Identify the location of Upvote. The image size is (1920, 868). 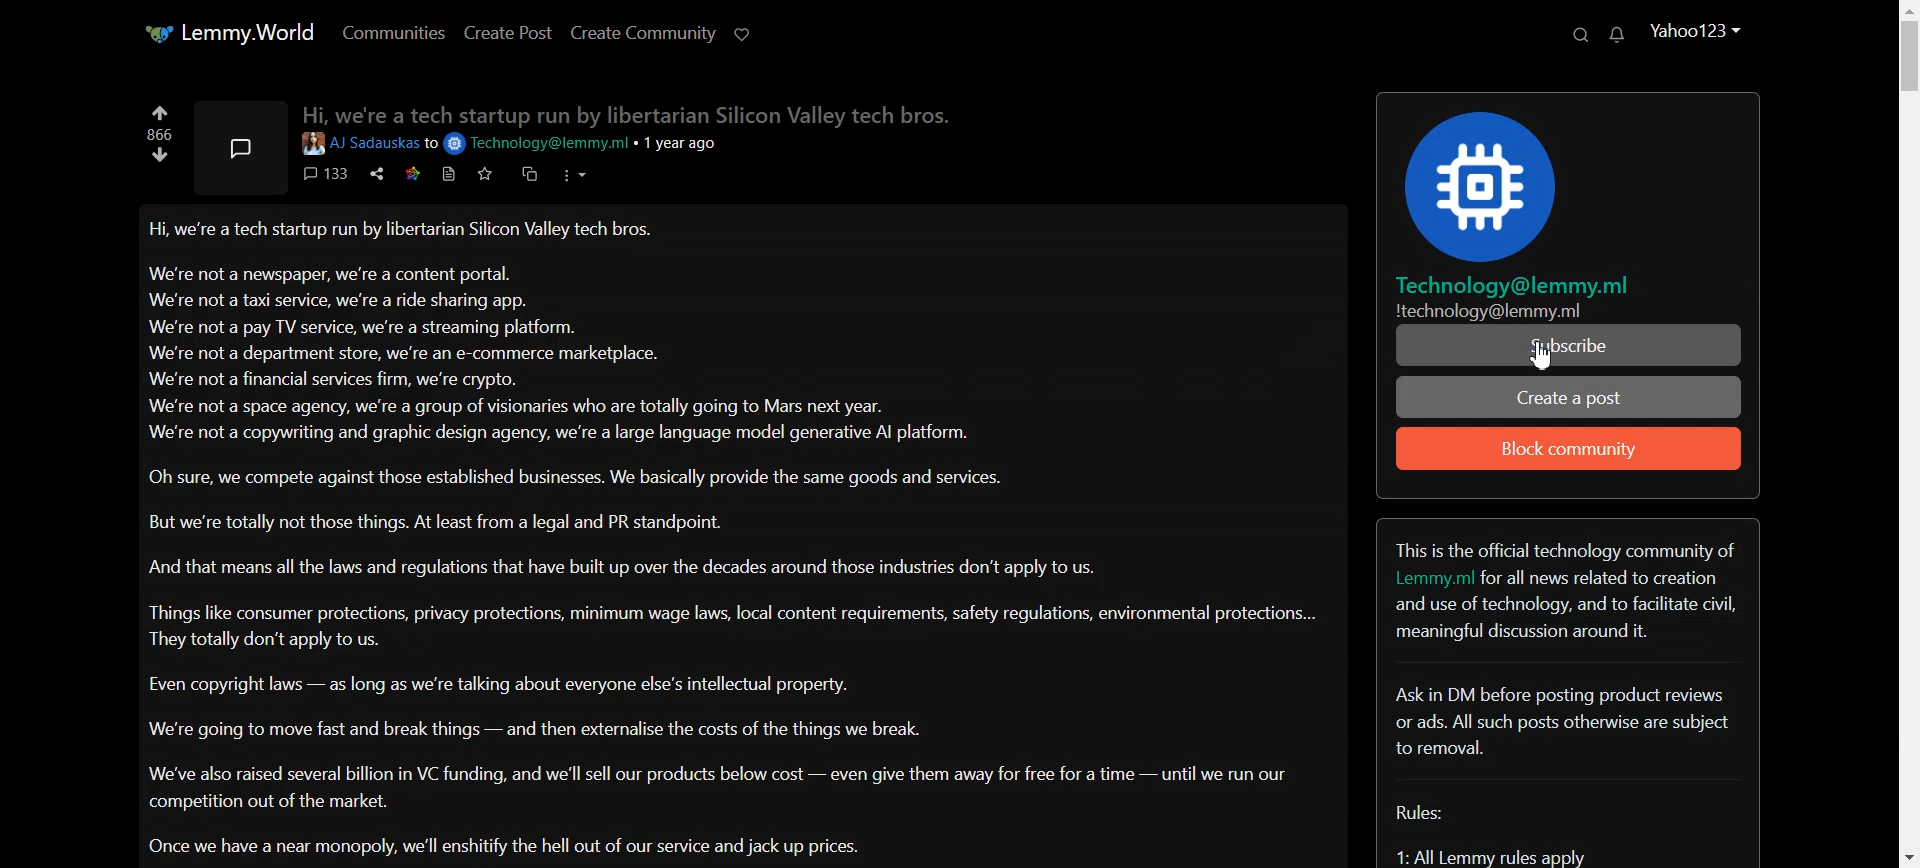
(161, 111).